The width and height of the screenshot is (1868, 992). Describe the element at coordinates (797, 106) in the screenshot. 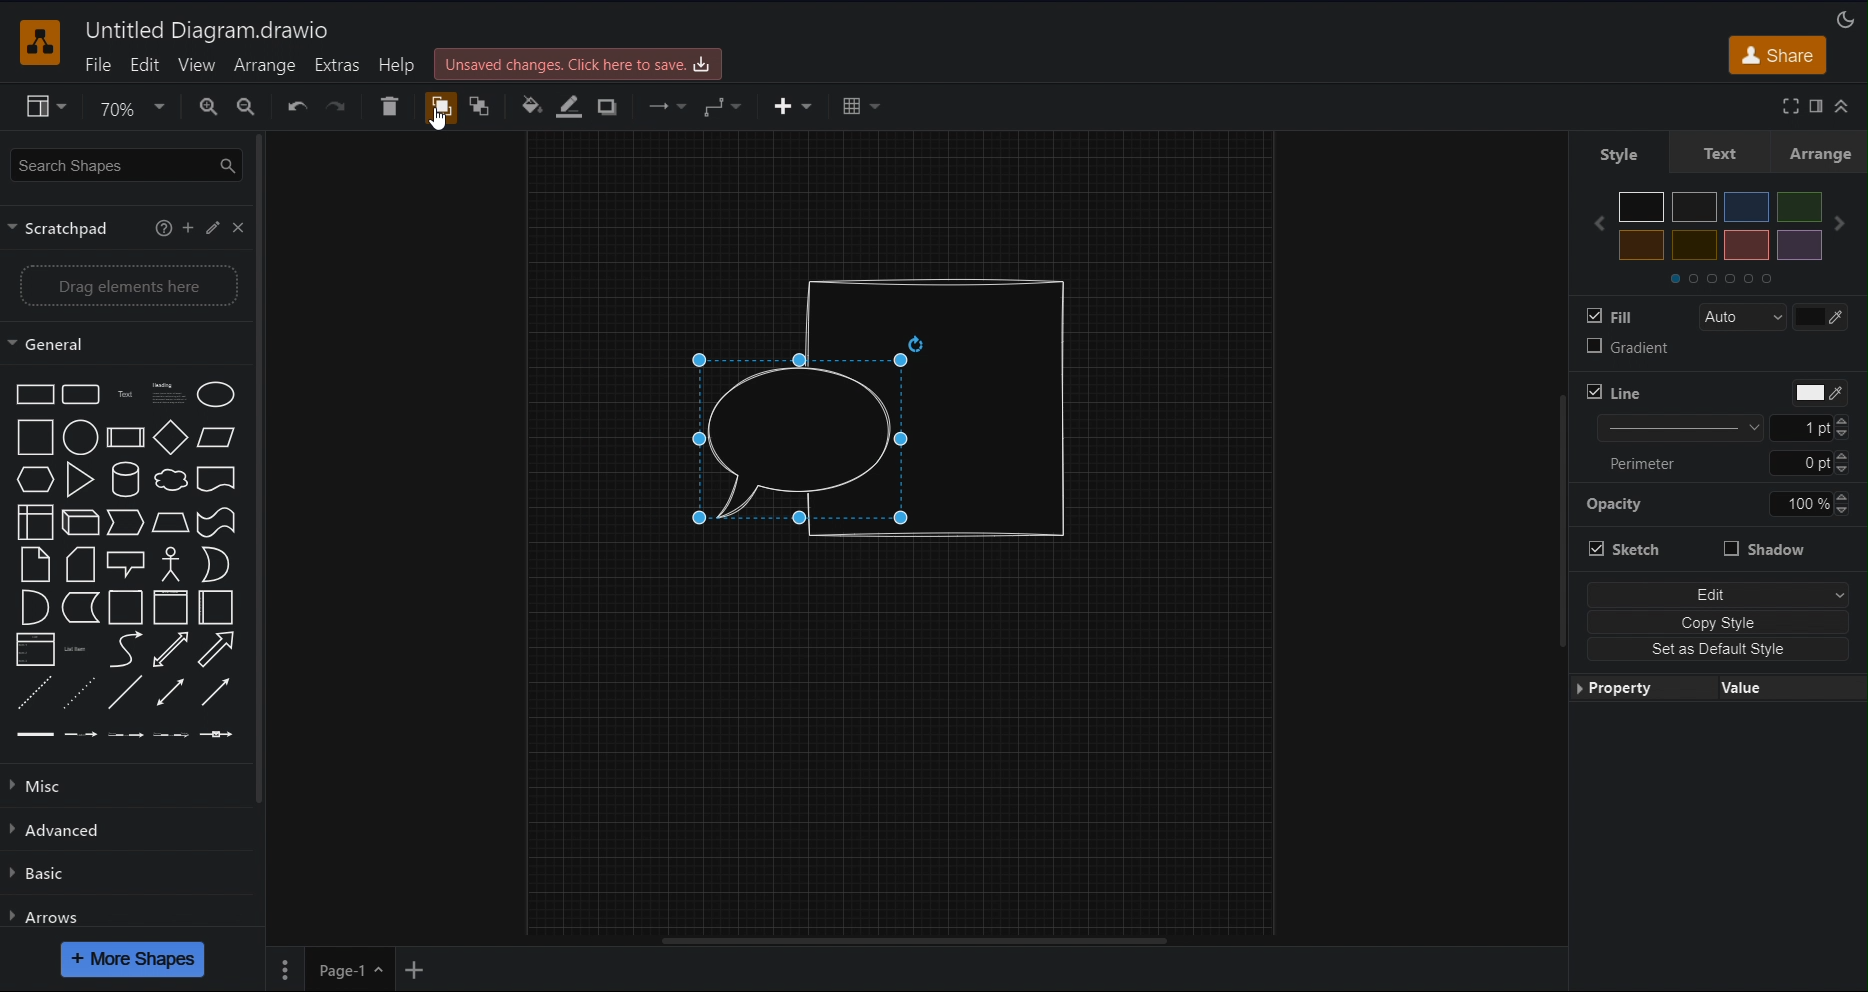

I see `Insert` at that location.